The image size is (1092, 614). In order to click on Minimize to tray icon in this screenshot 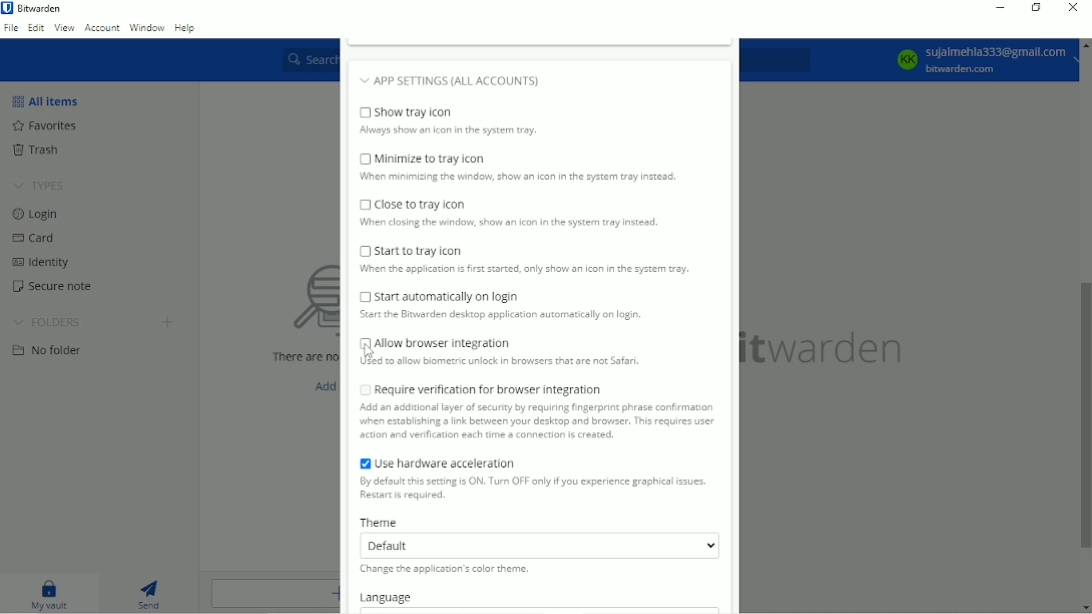, I will do `click(423, 158)`.